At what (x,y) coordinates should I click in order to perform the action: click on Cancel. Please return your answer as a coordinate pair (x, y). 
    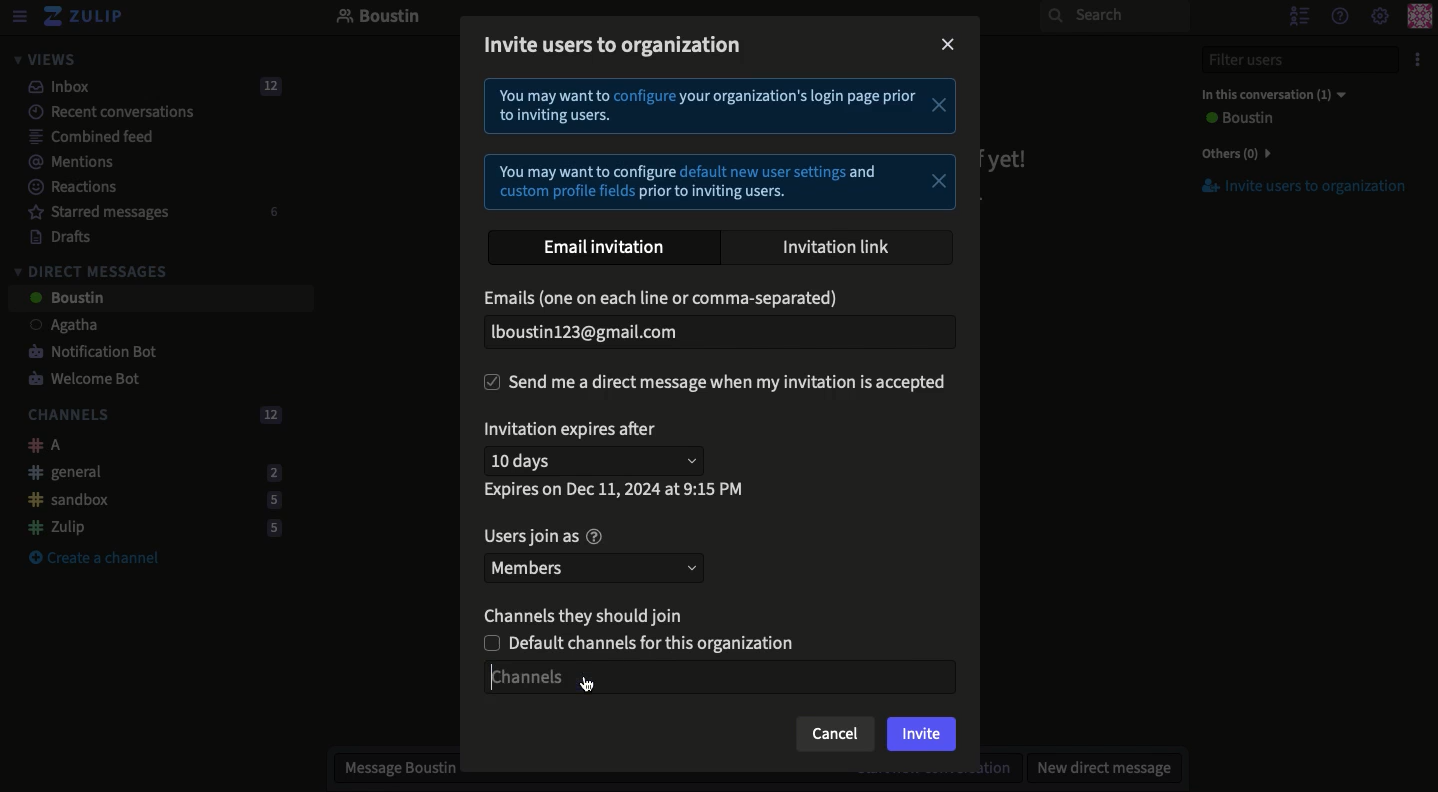
    Looking at the image, I should click on (835, 734).